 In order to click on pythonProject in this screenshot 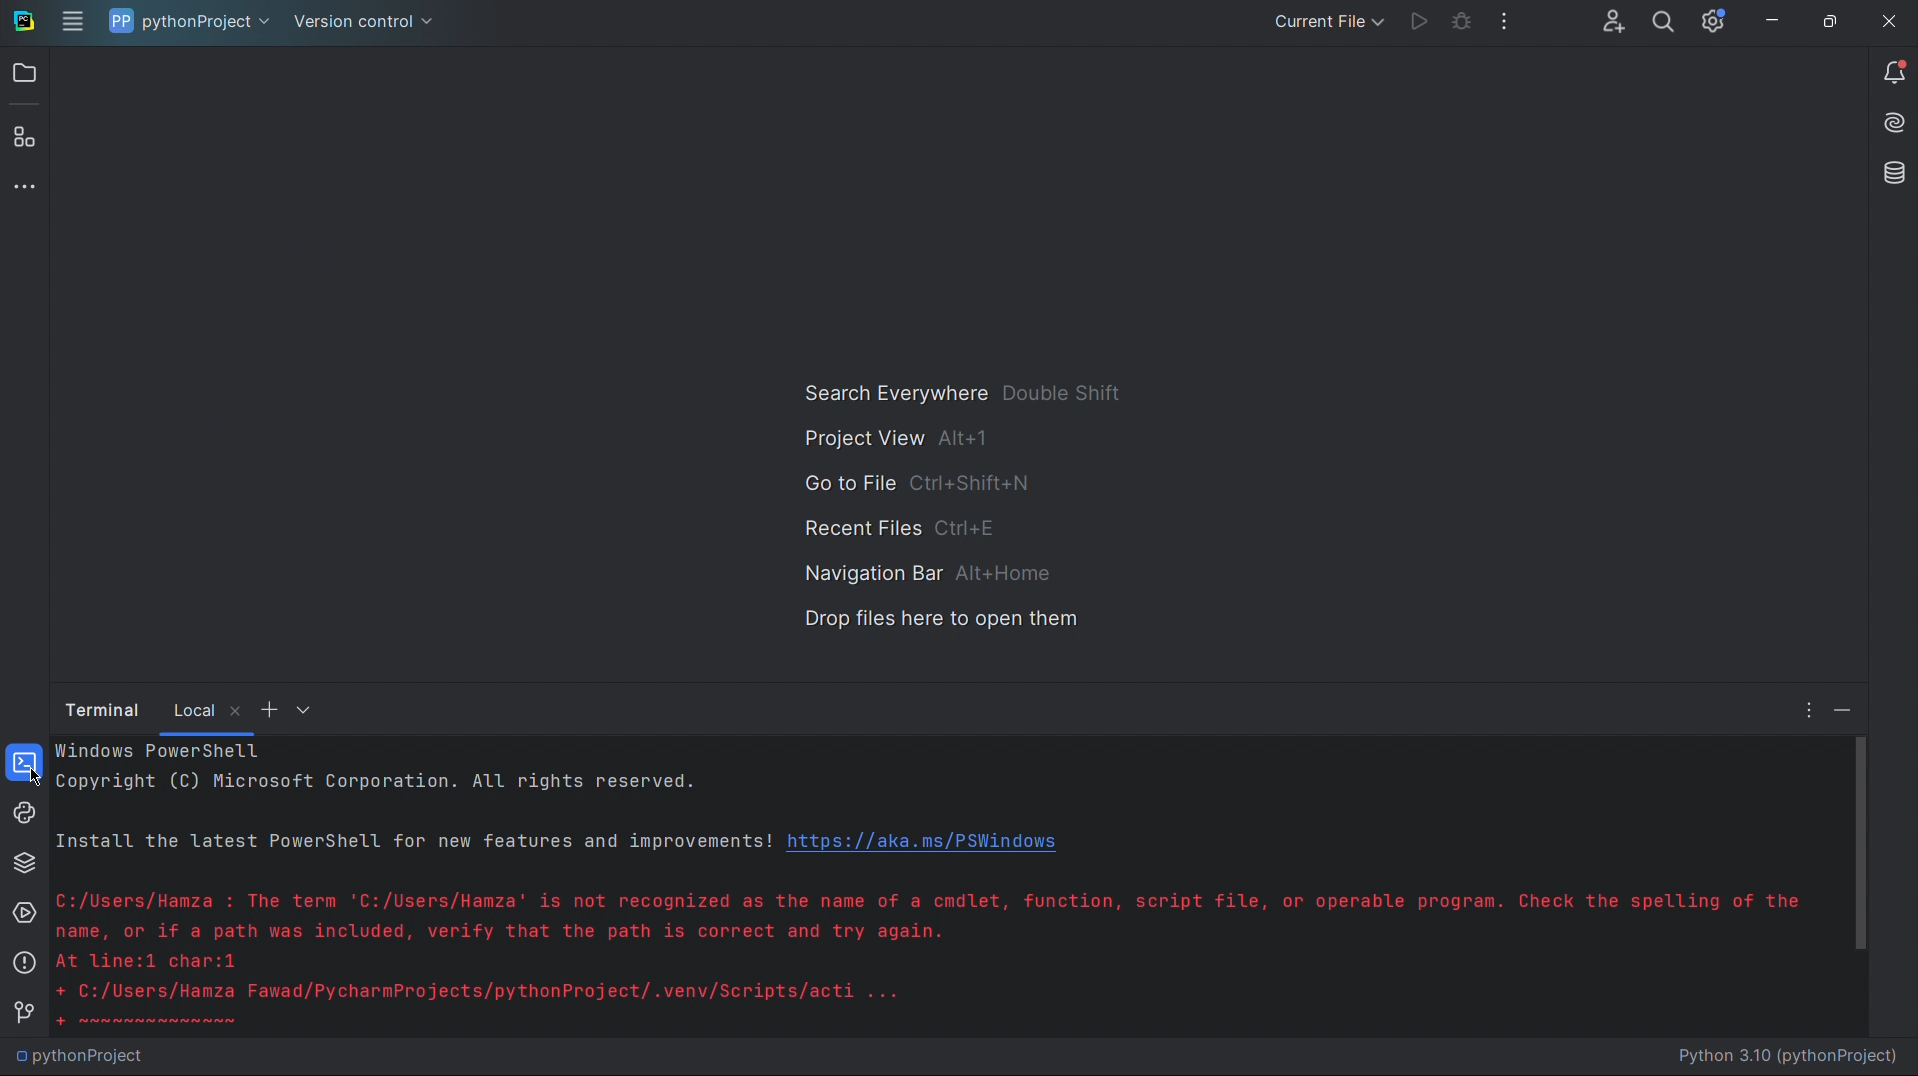, I will do `click(187, 21)`.